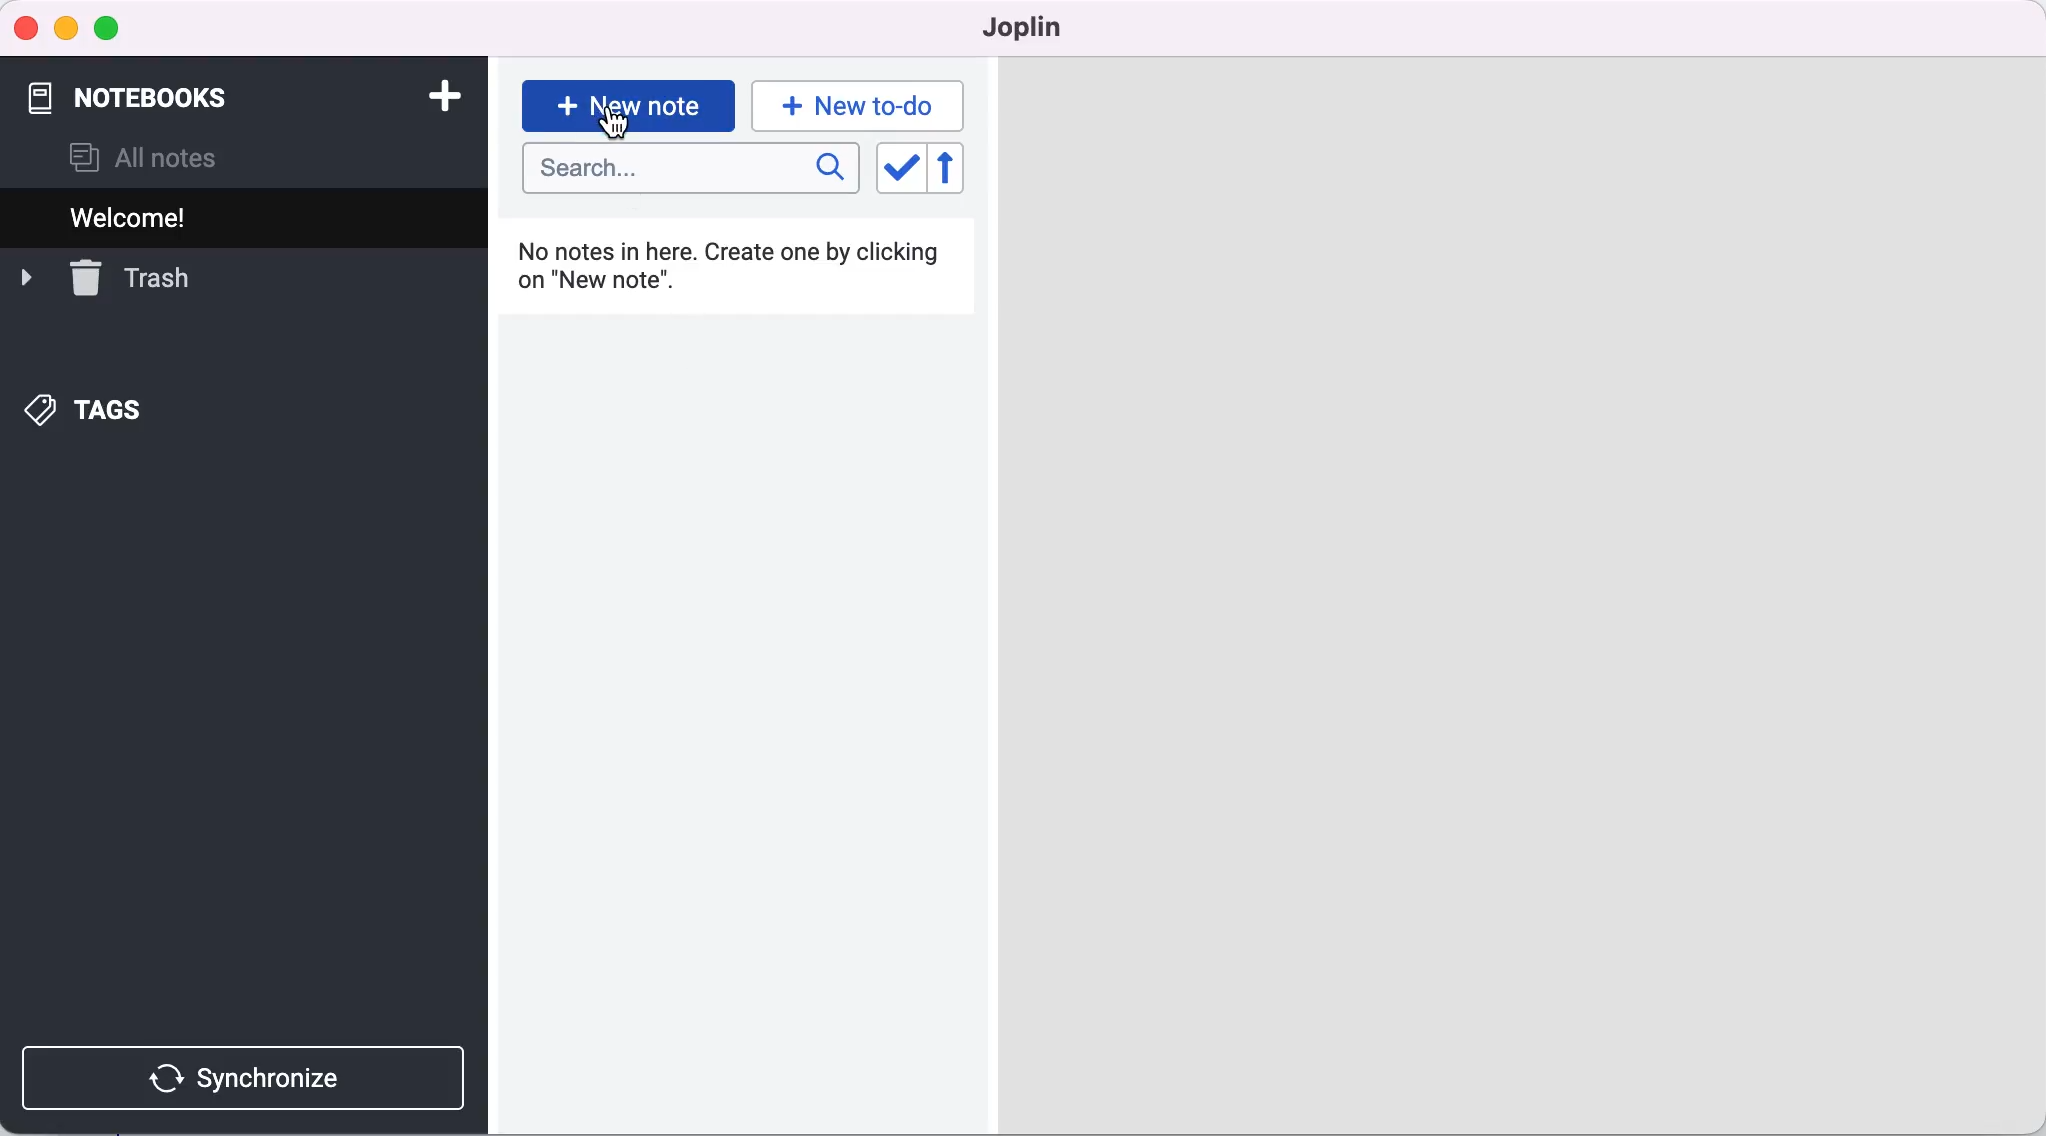 The width and height of the screenshot is (2046, 1136). I want to click on new to-do, so click(863, 105).